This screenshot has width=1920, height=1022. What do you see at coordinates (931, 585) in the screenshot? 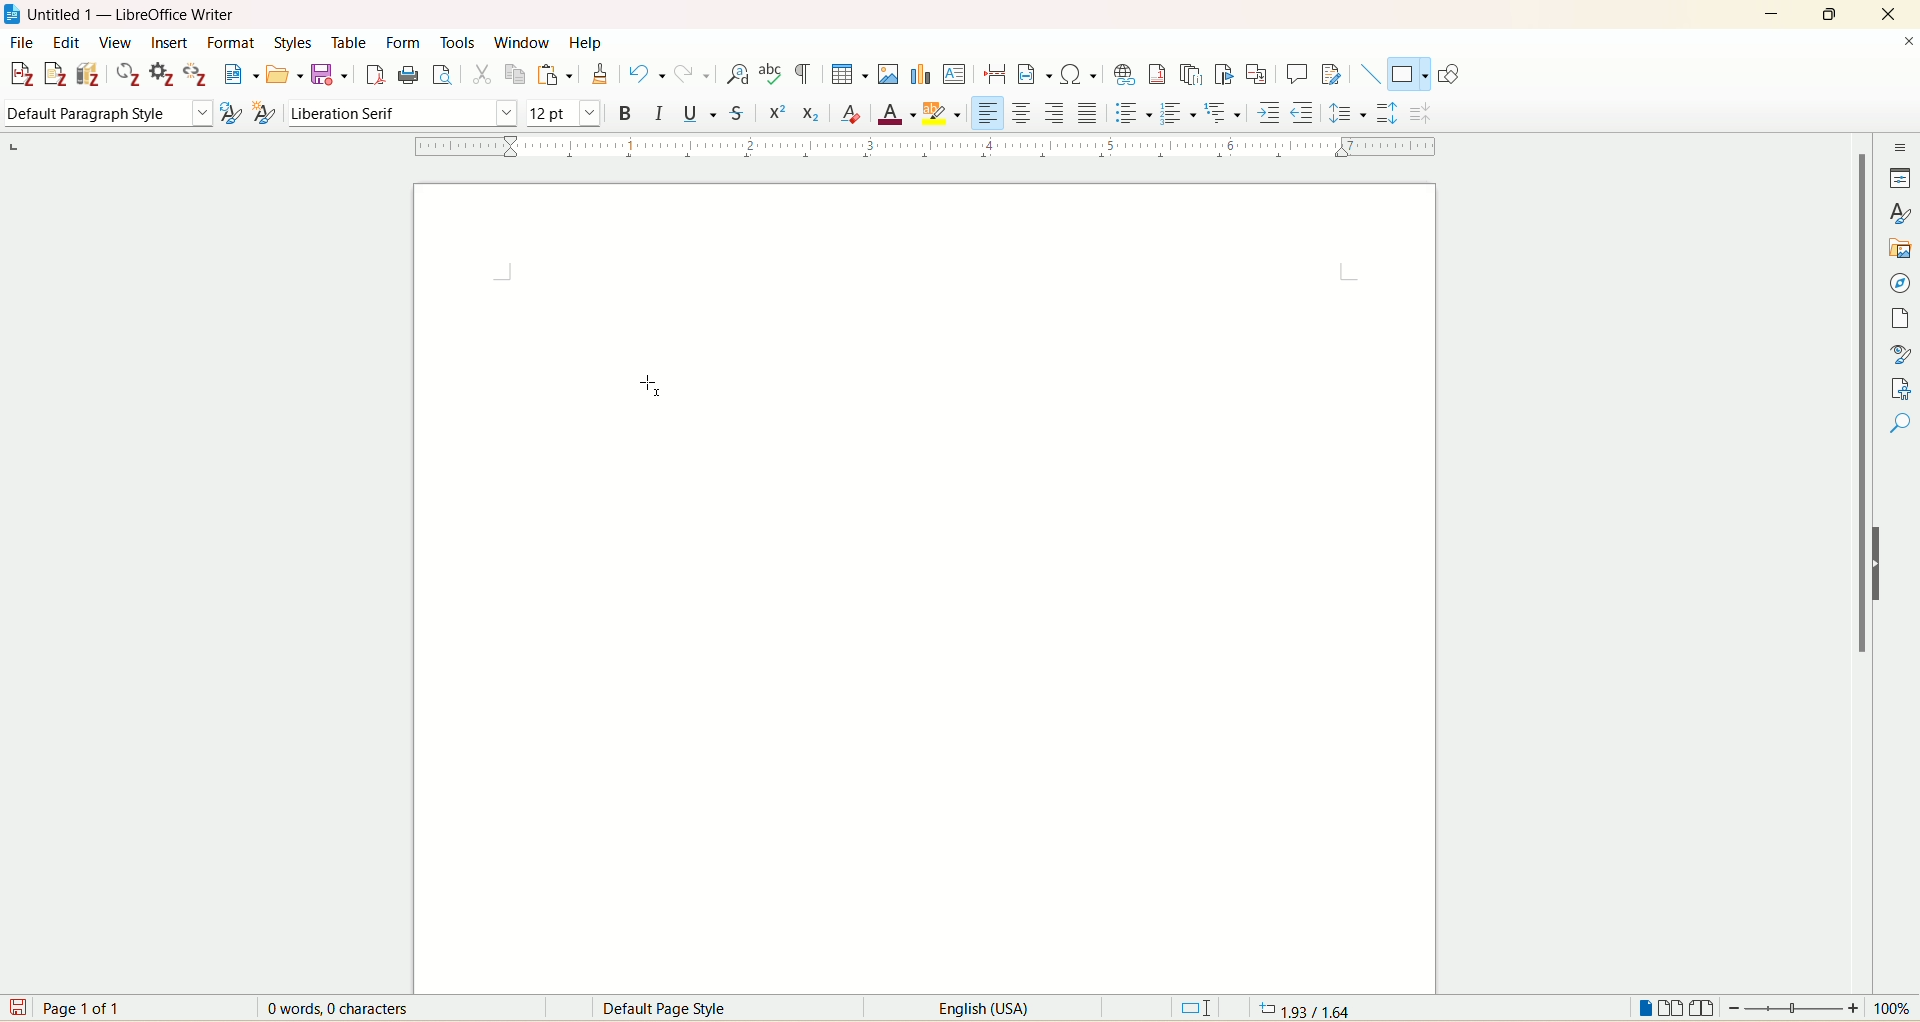
I see `page` at bounding box center [931, 585].